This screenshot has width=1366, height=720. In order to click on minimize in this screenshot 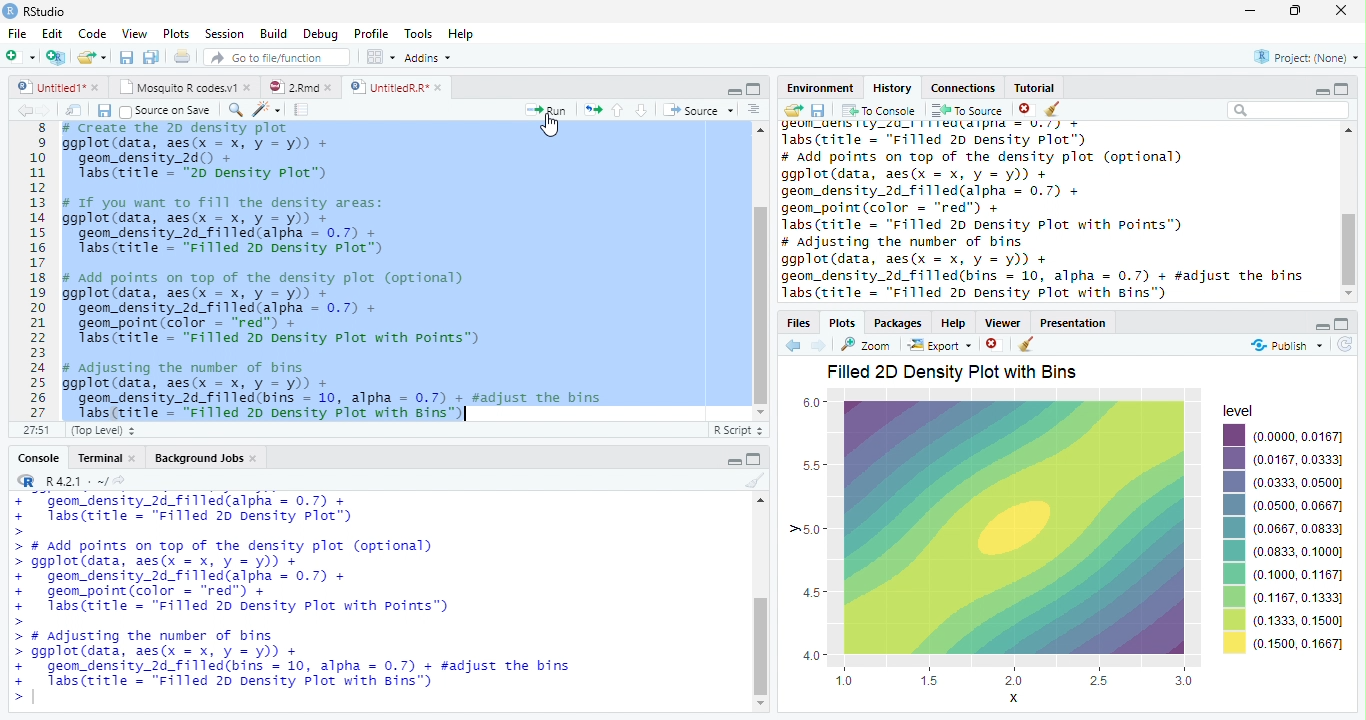, I will do `click(1249, 12)`.